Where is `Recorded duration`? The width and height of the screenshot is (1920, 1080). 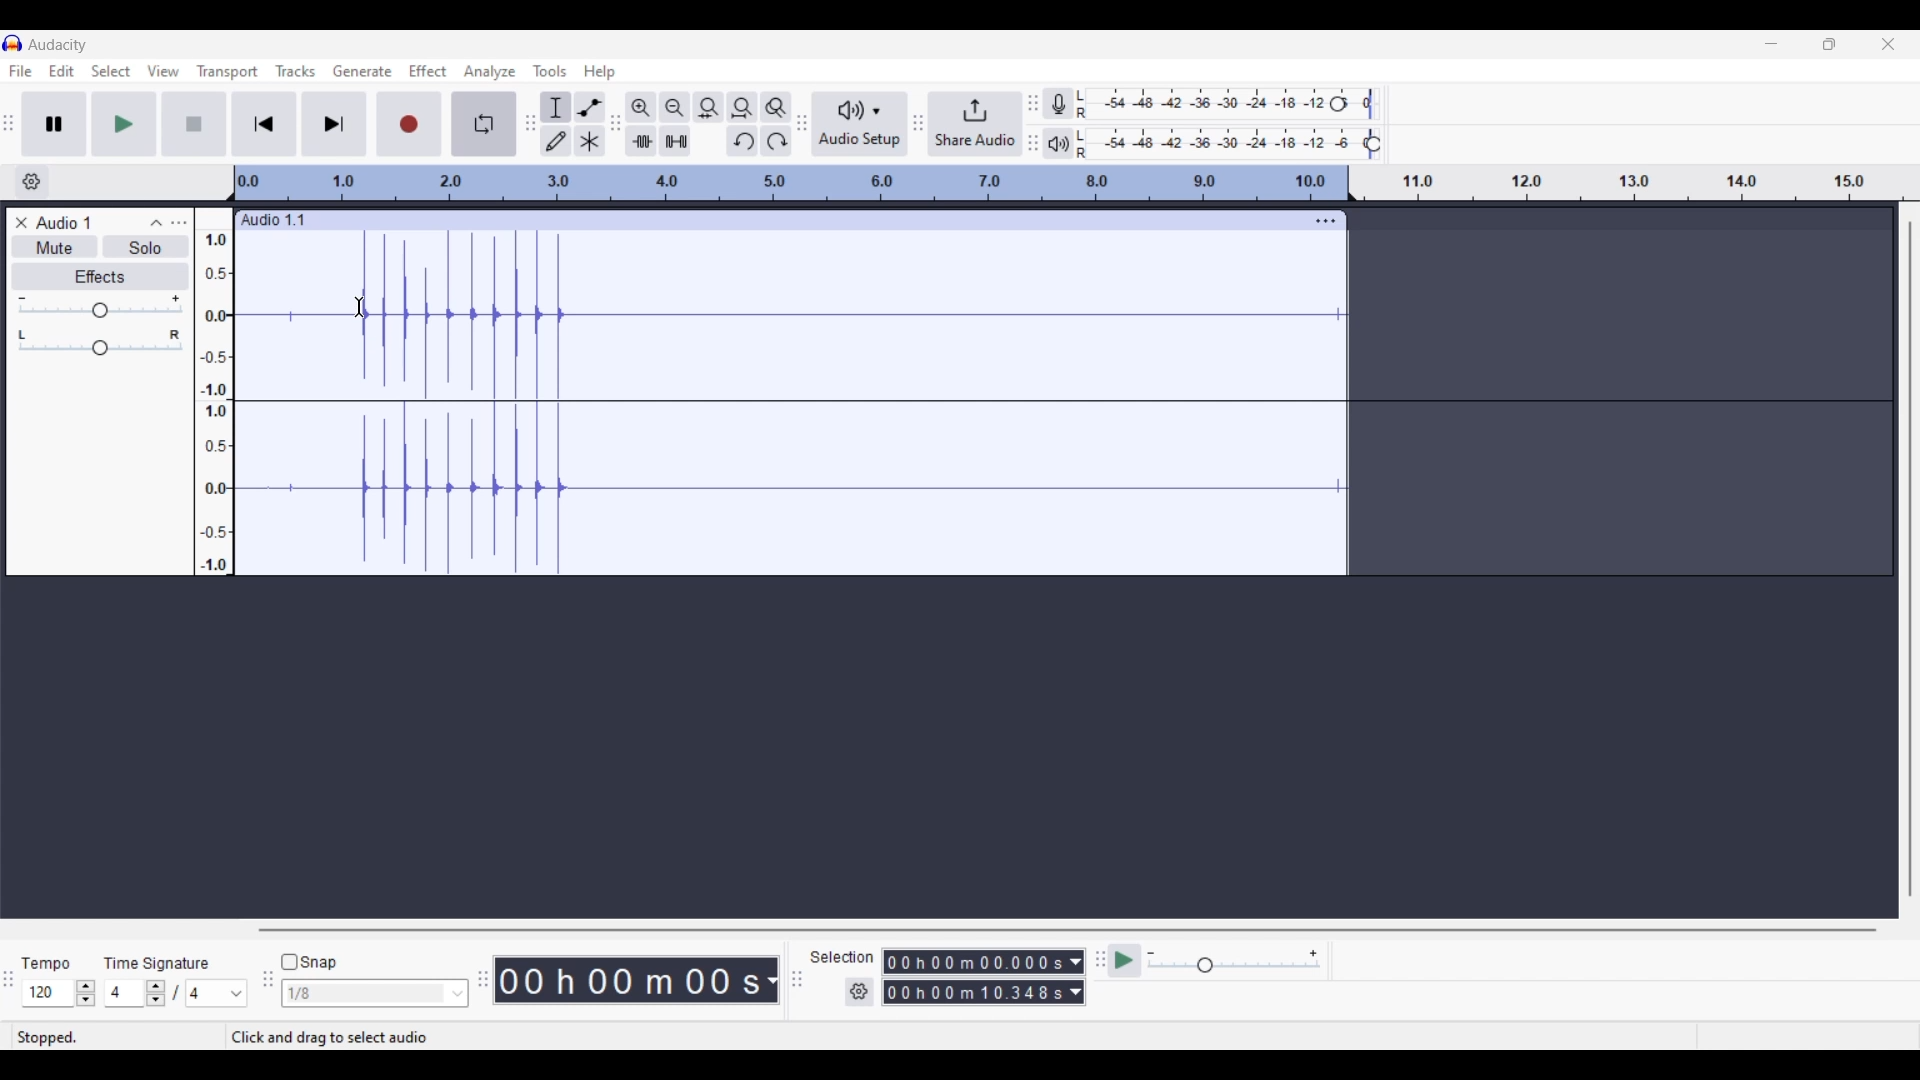 Recorded duration is located at coordinates (628, 980).